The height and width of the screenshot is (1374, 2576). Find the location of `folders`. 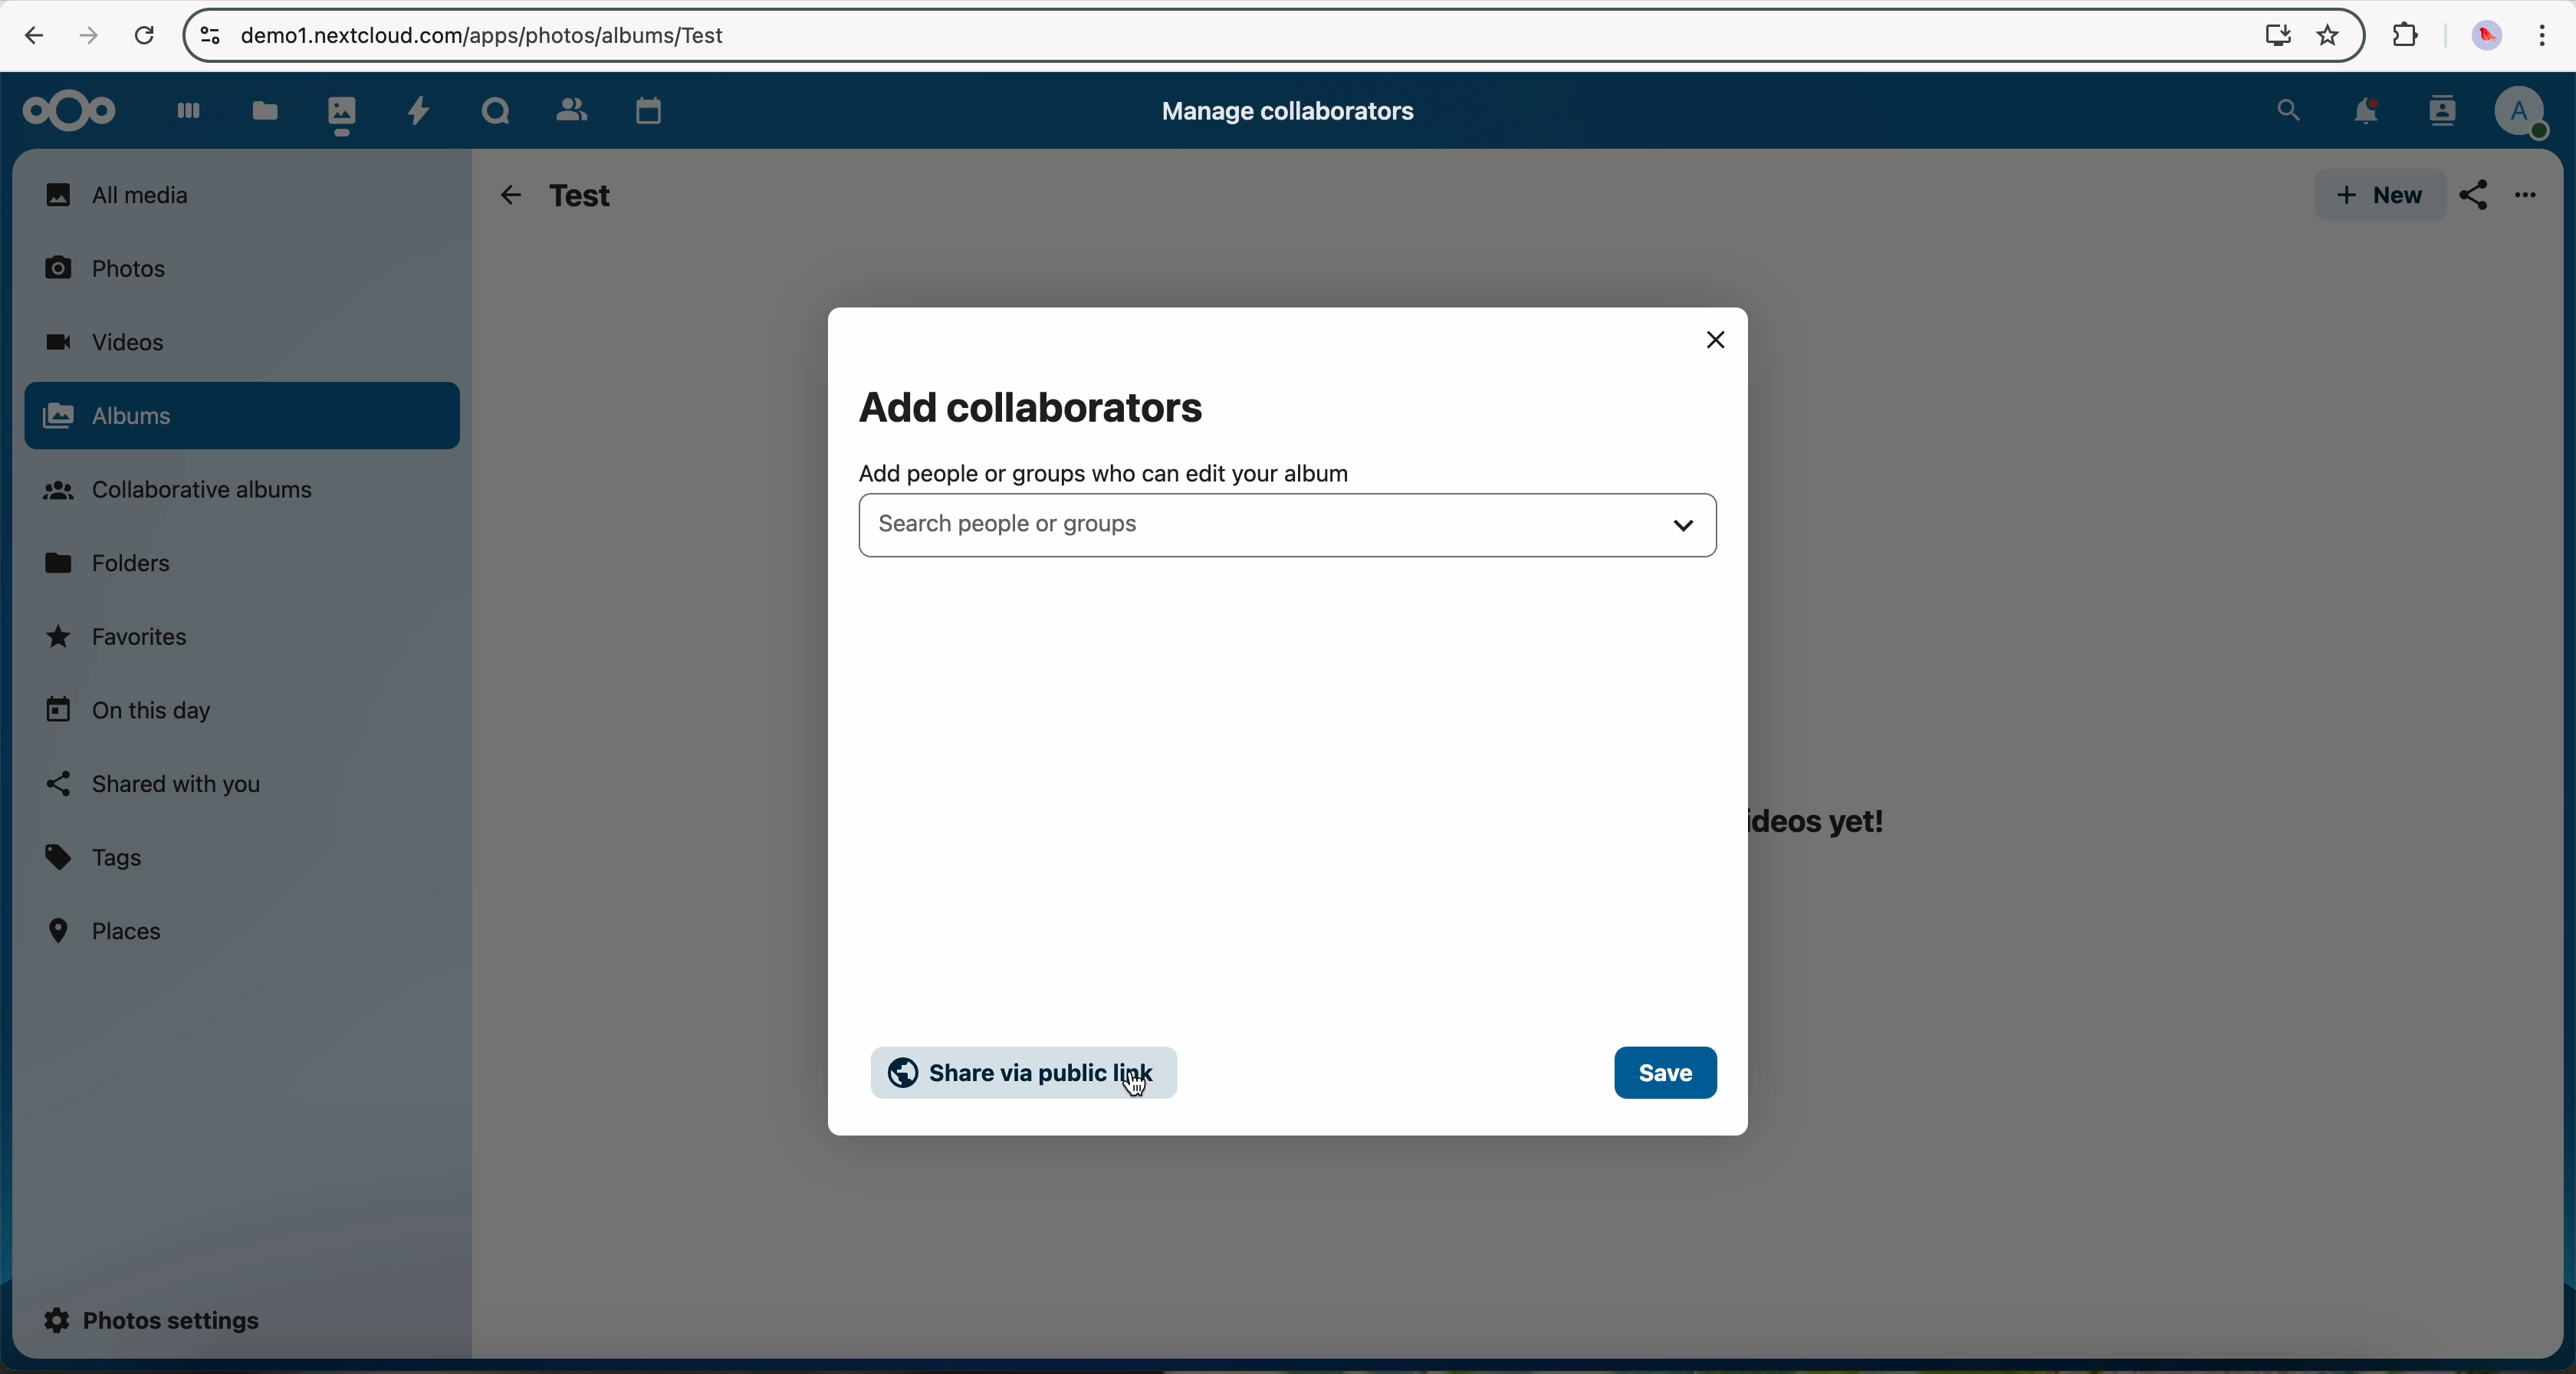

folders is located at coordinates (116, 561).